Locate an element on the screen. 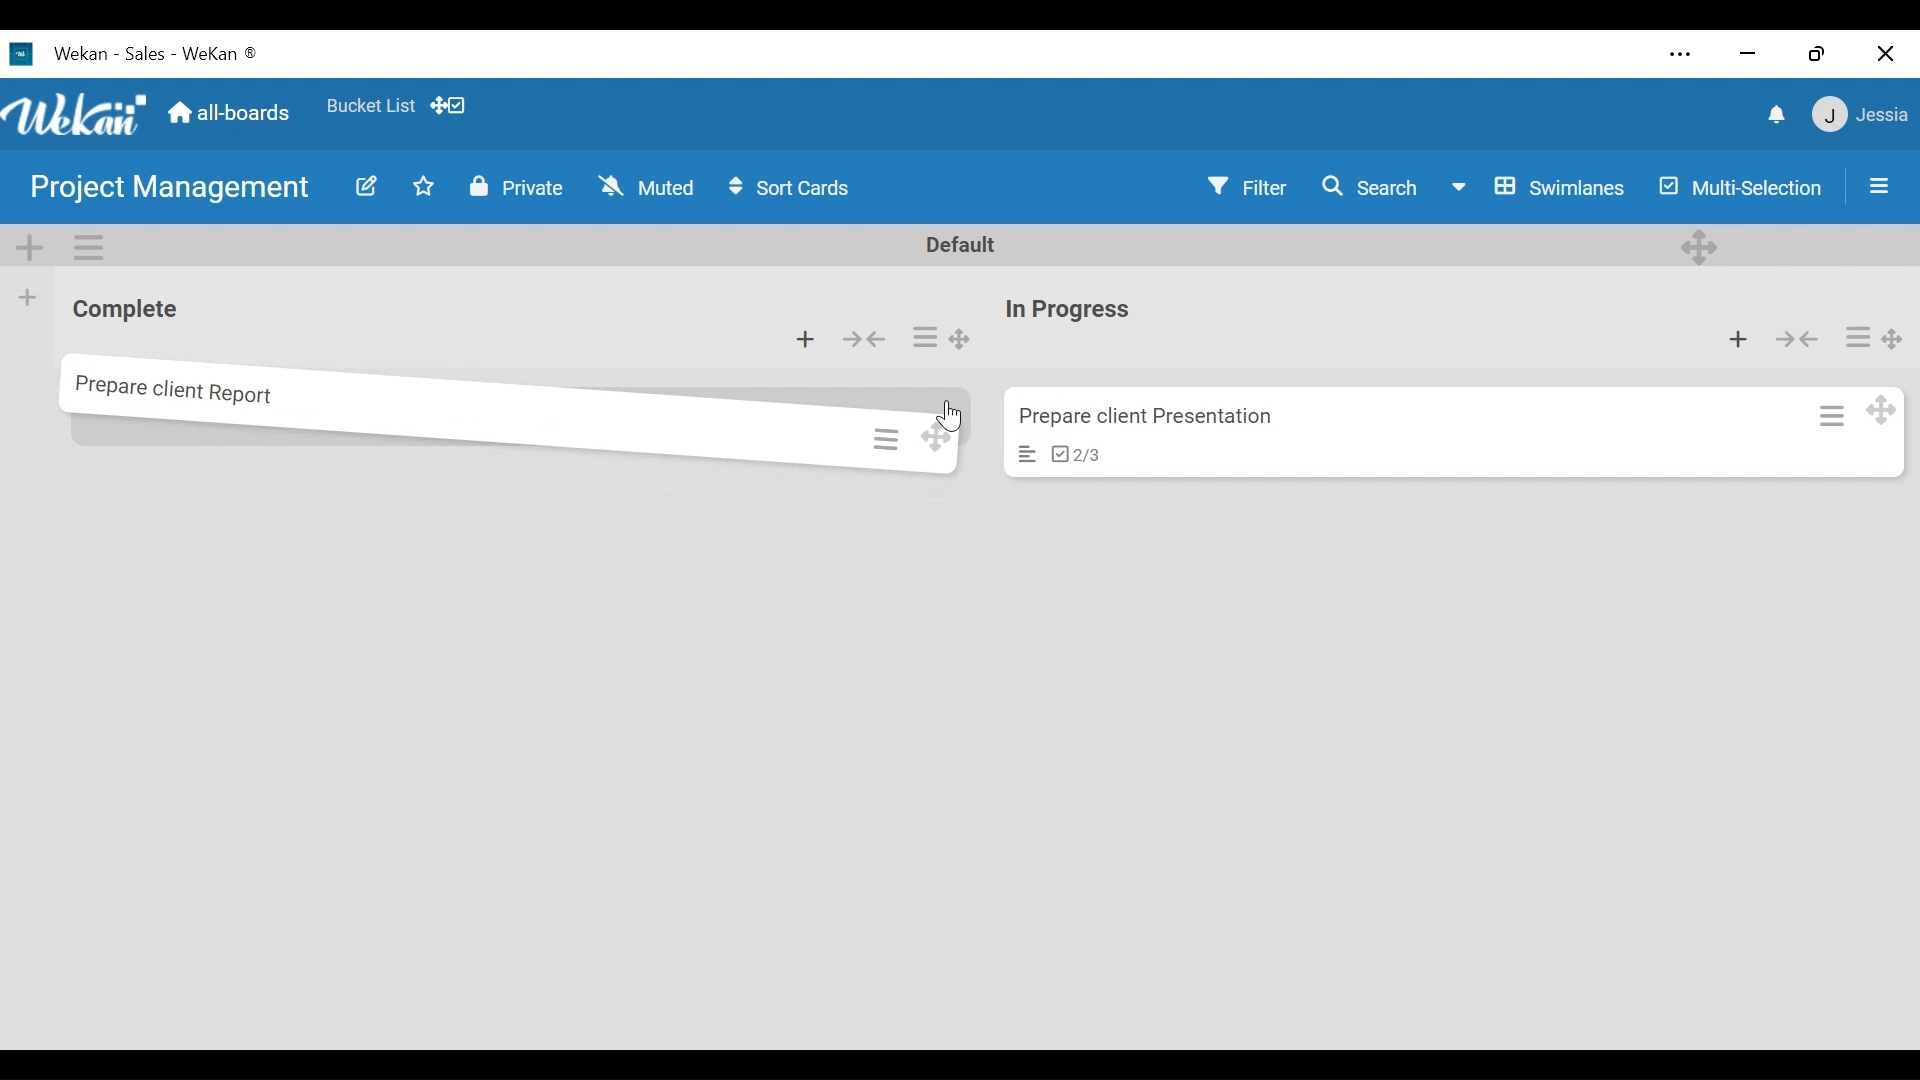  Desktop drag handles is located at coordinates (1697, 245).